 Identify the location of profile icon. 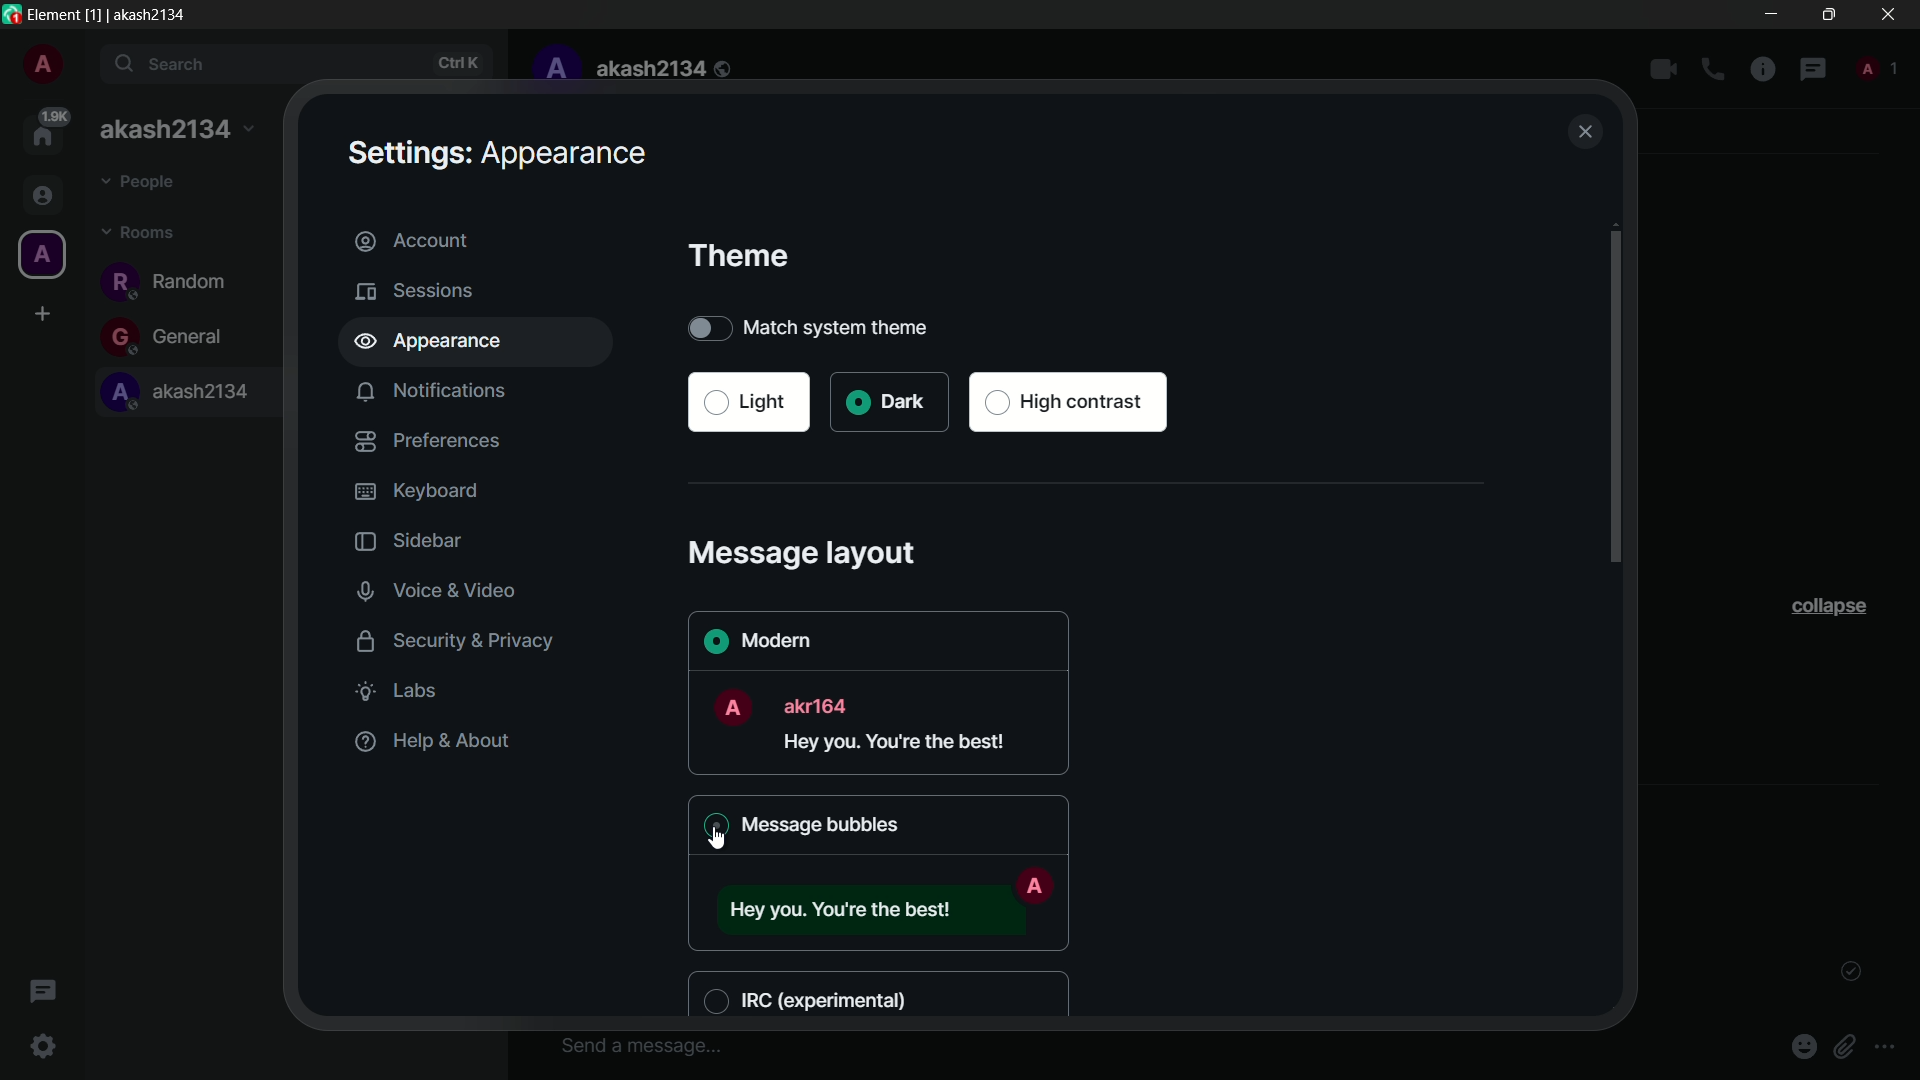
(731, 707).